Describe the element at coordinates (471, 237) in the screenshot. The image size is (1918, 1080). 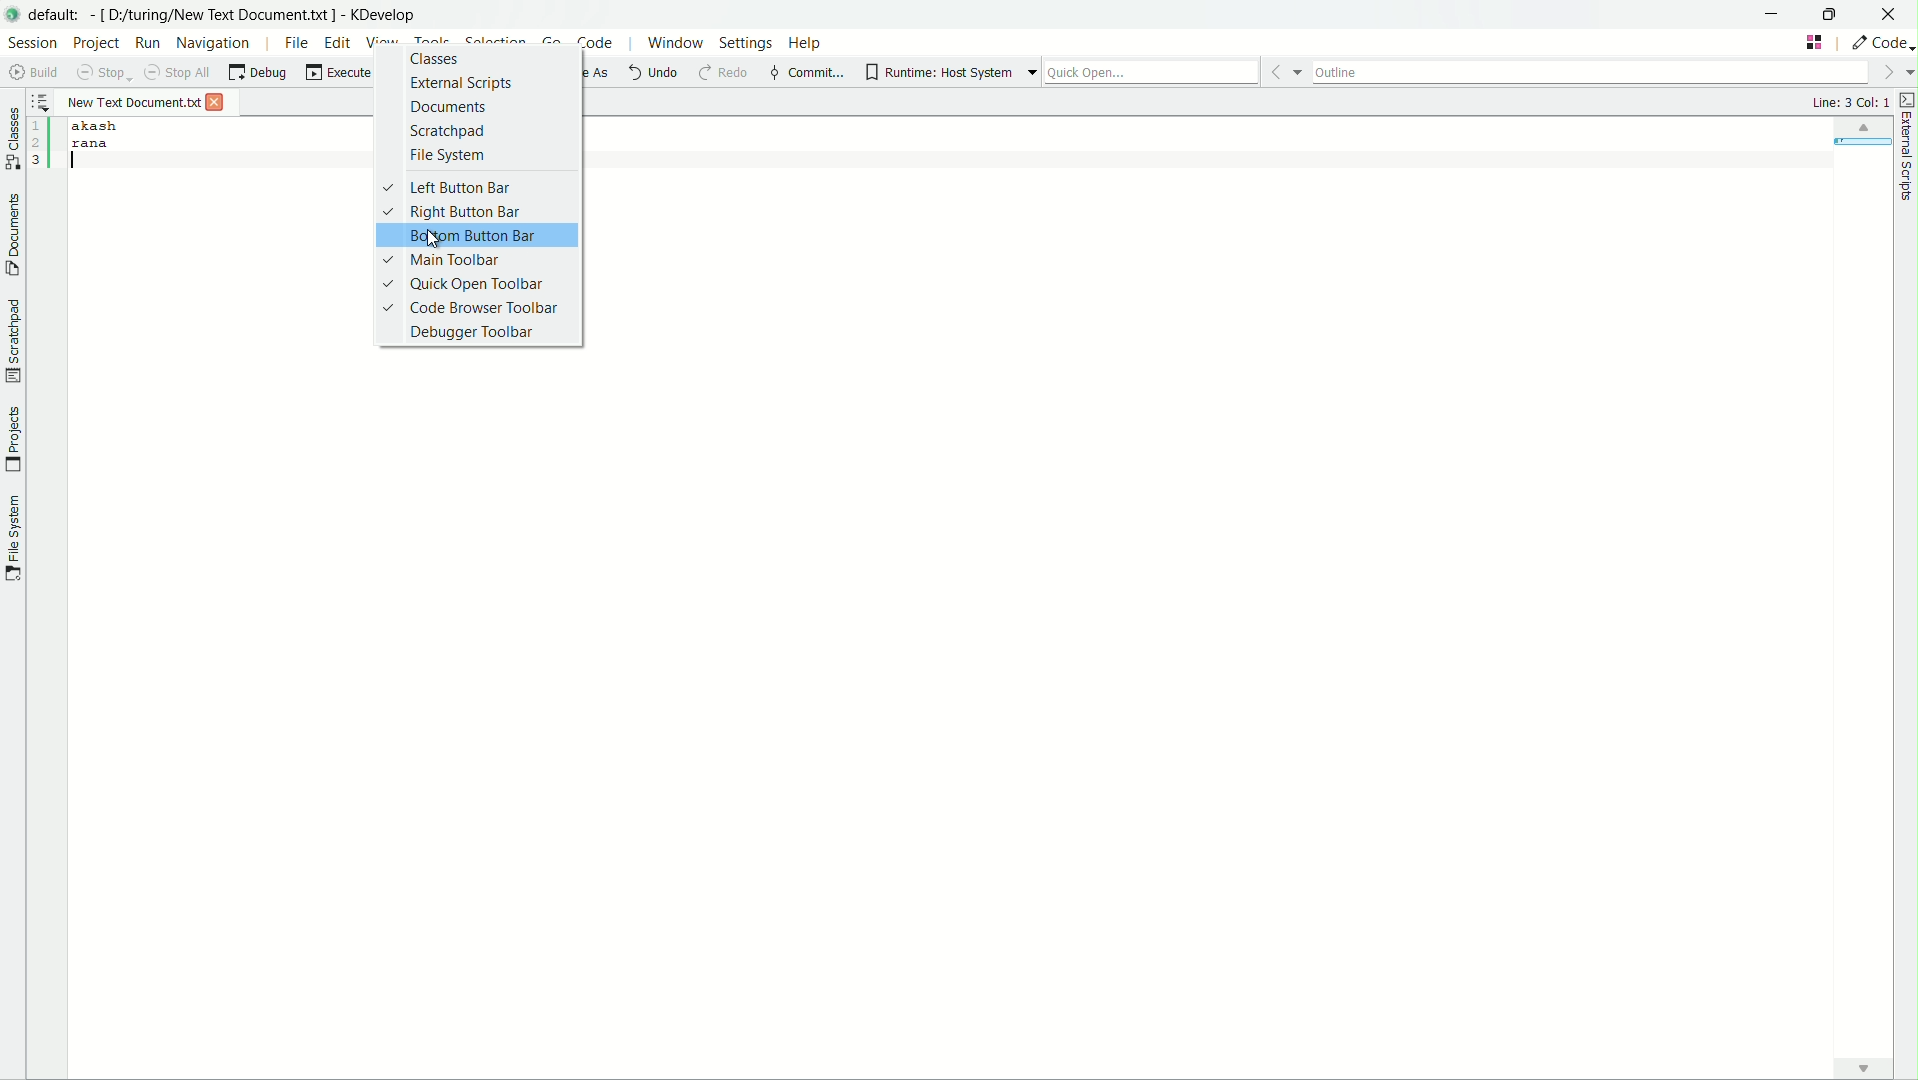
I see `bottom button bar` at that location.